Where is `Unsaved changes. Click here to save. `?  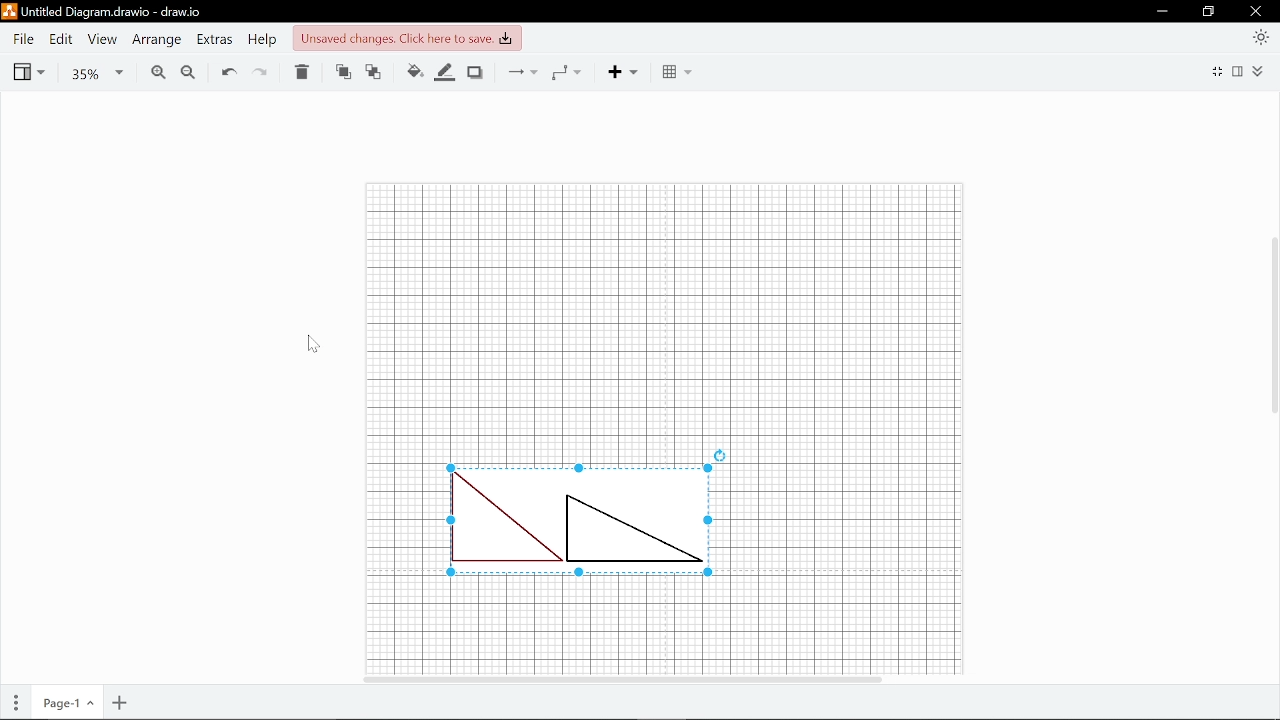 Unsaved changes. Click here to save.  is located at coordinates (407, 39).